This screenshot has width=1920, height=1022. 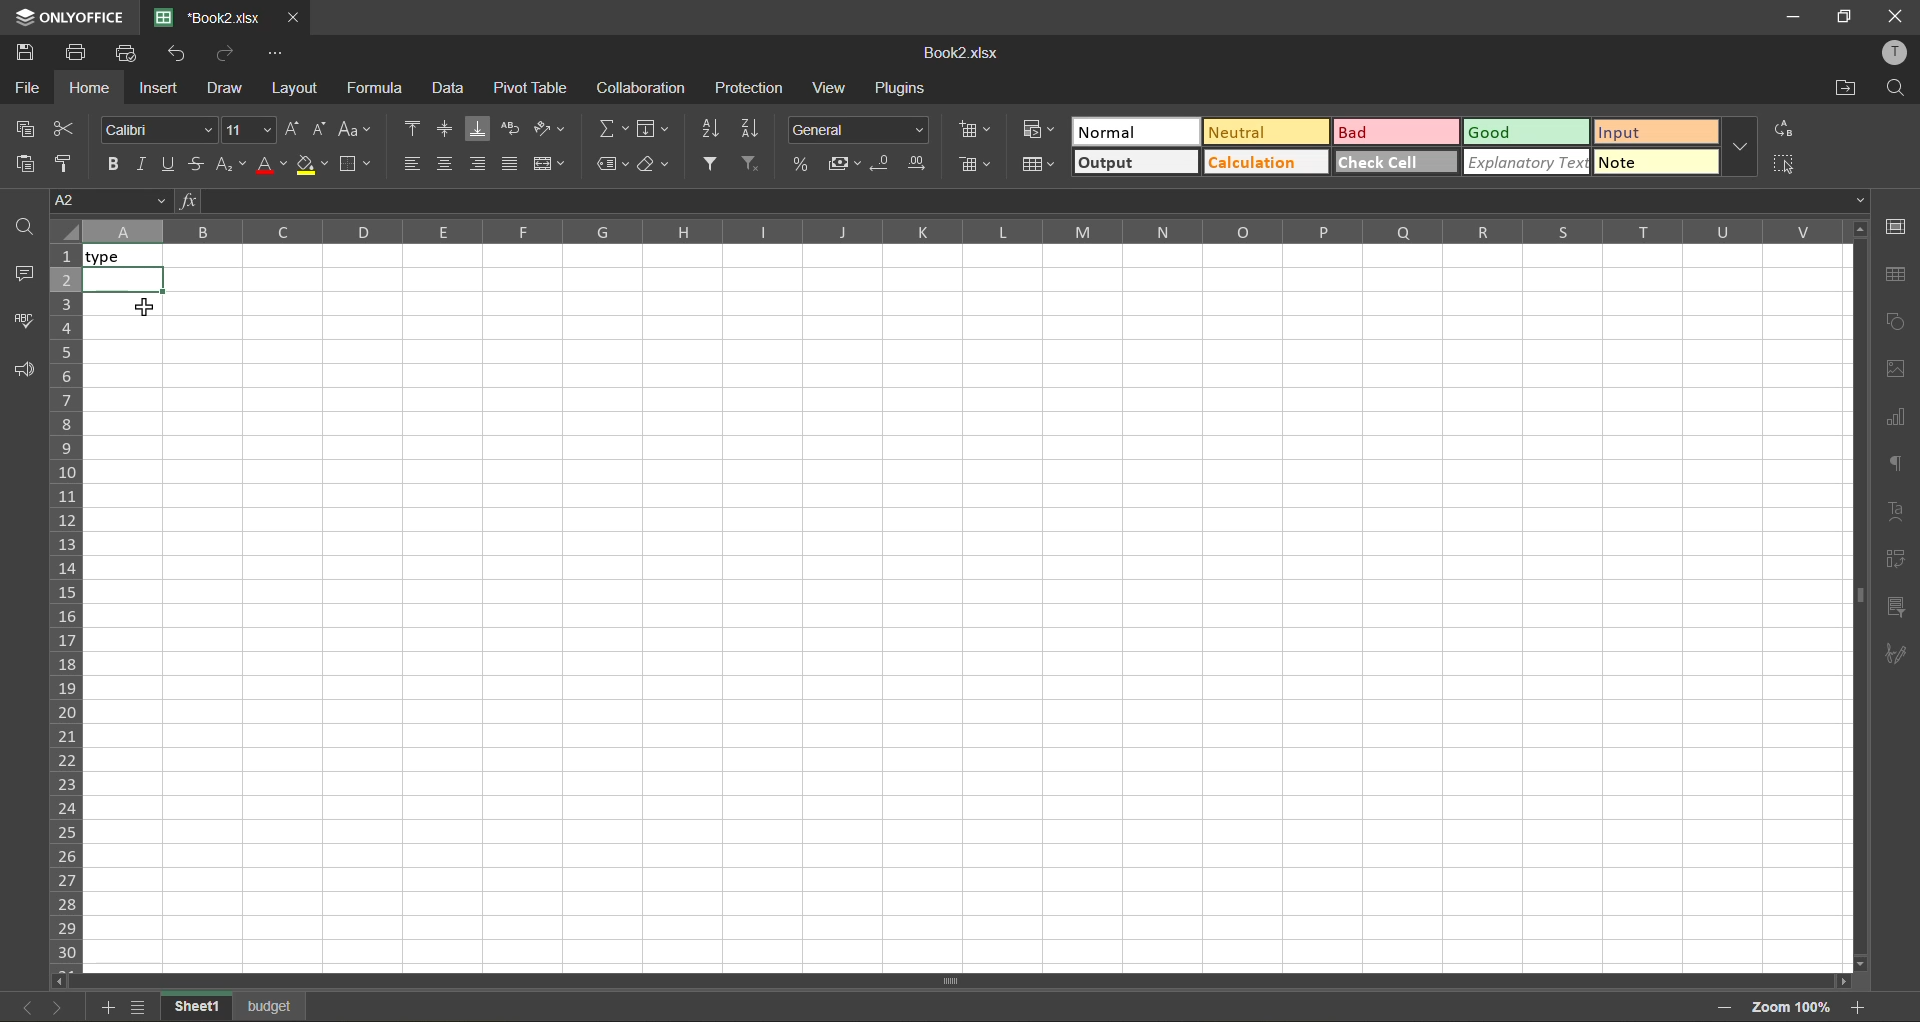 What do you see at coordinates (857, 131) in the screenshot?
I see `number format` at bounding box center [857, 131].